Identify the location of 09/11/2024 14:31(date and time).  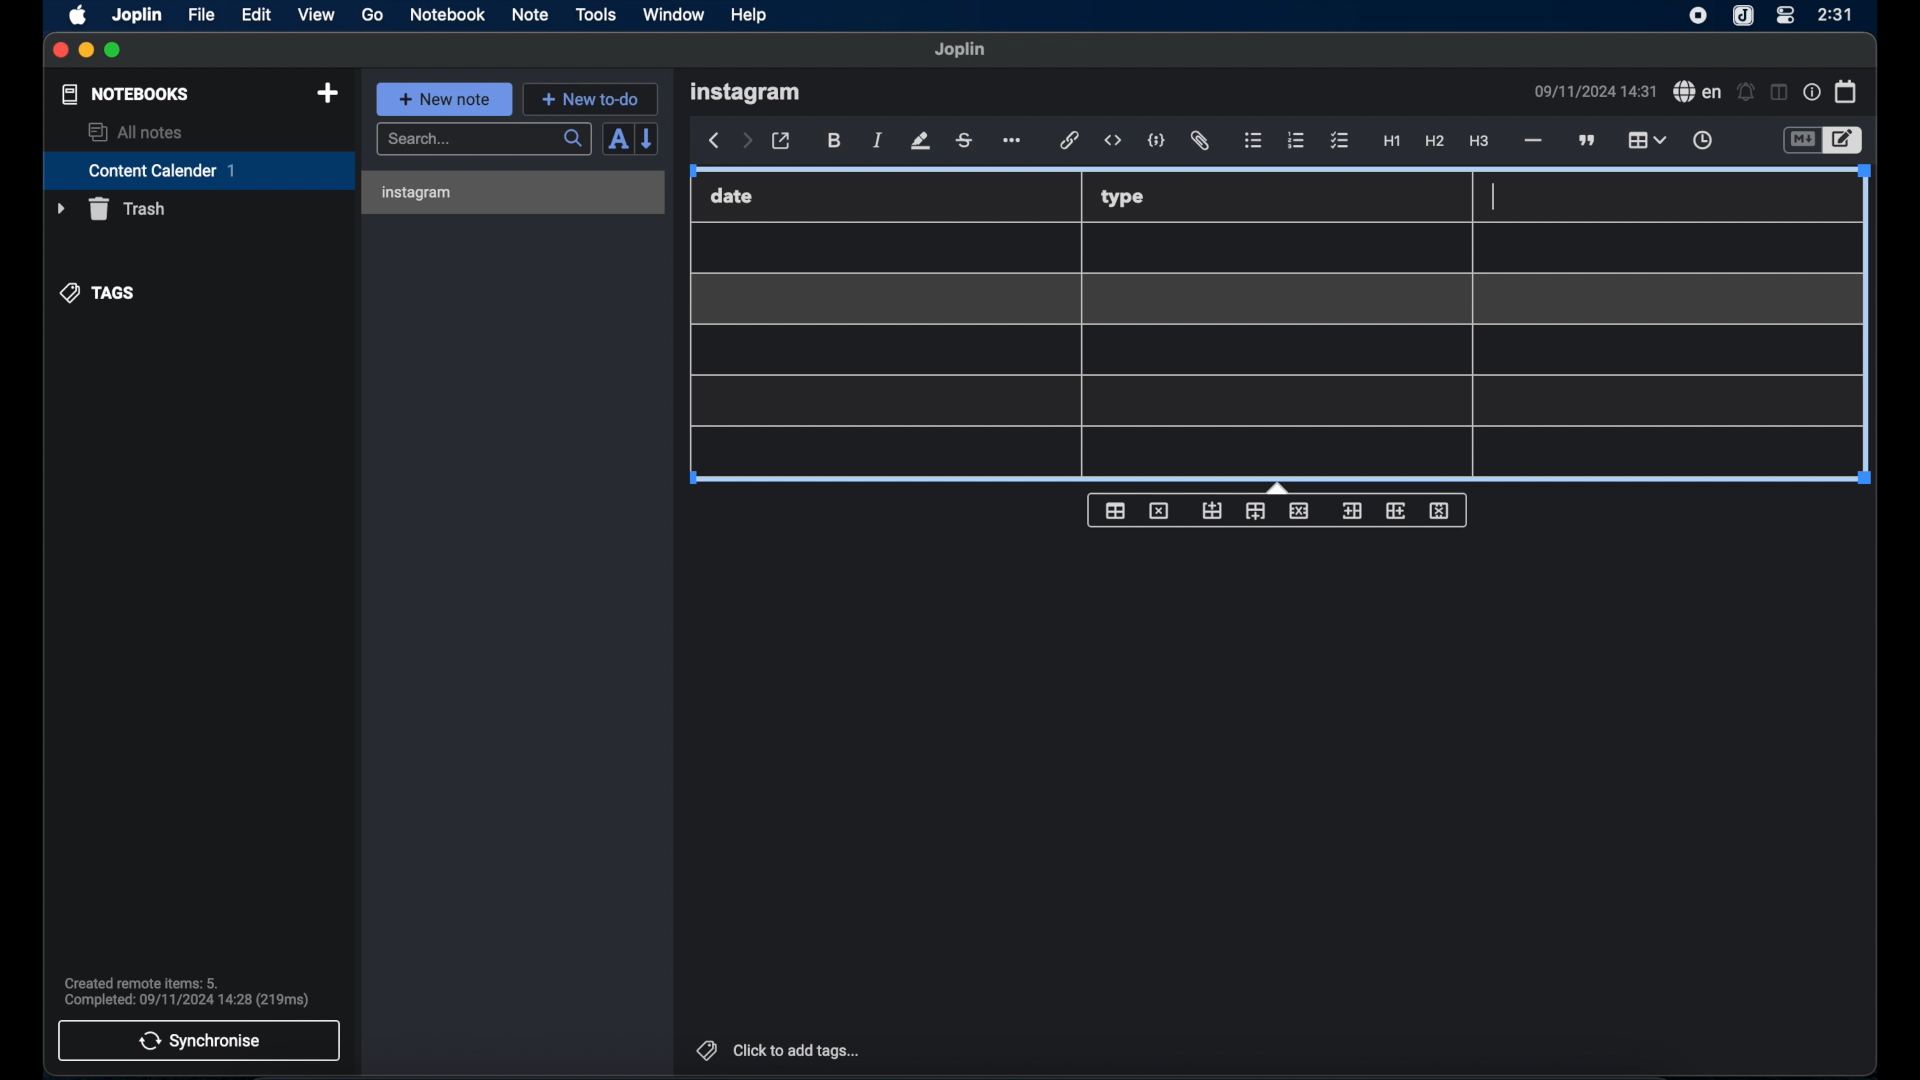
(1596, 91).